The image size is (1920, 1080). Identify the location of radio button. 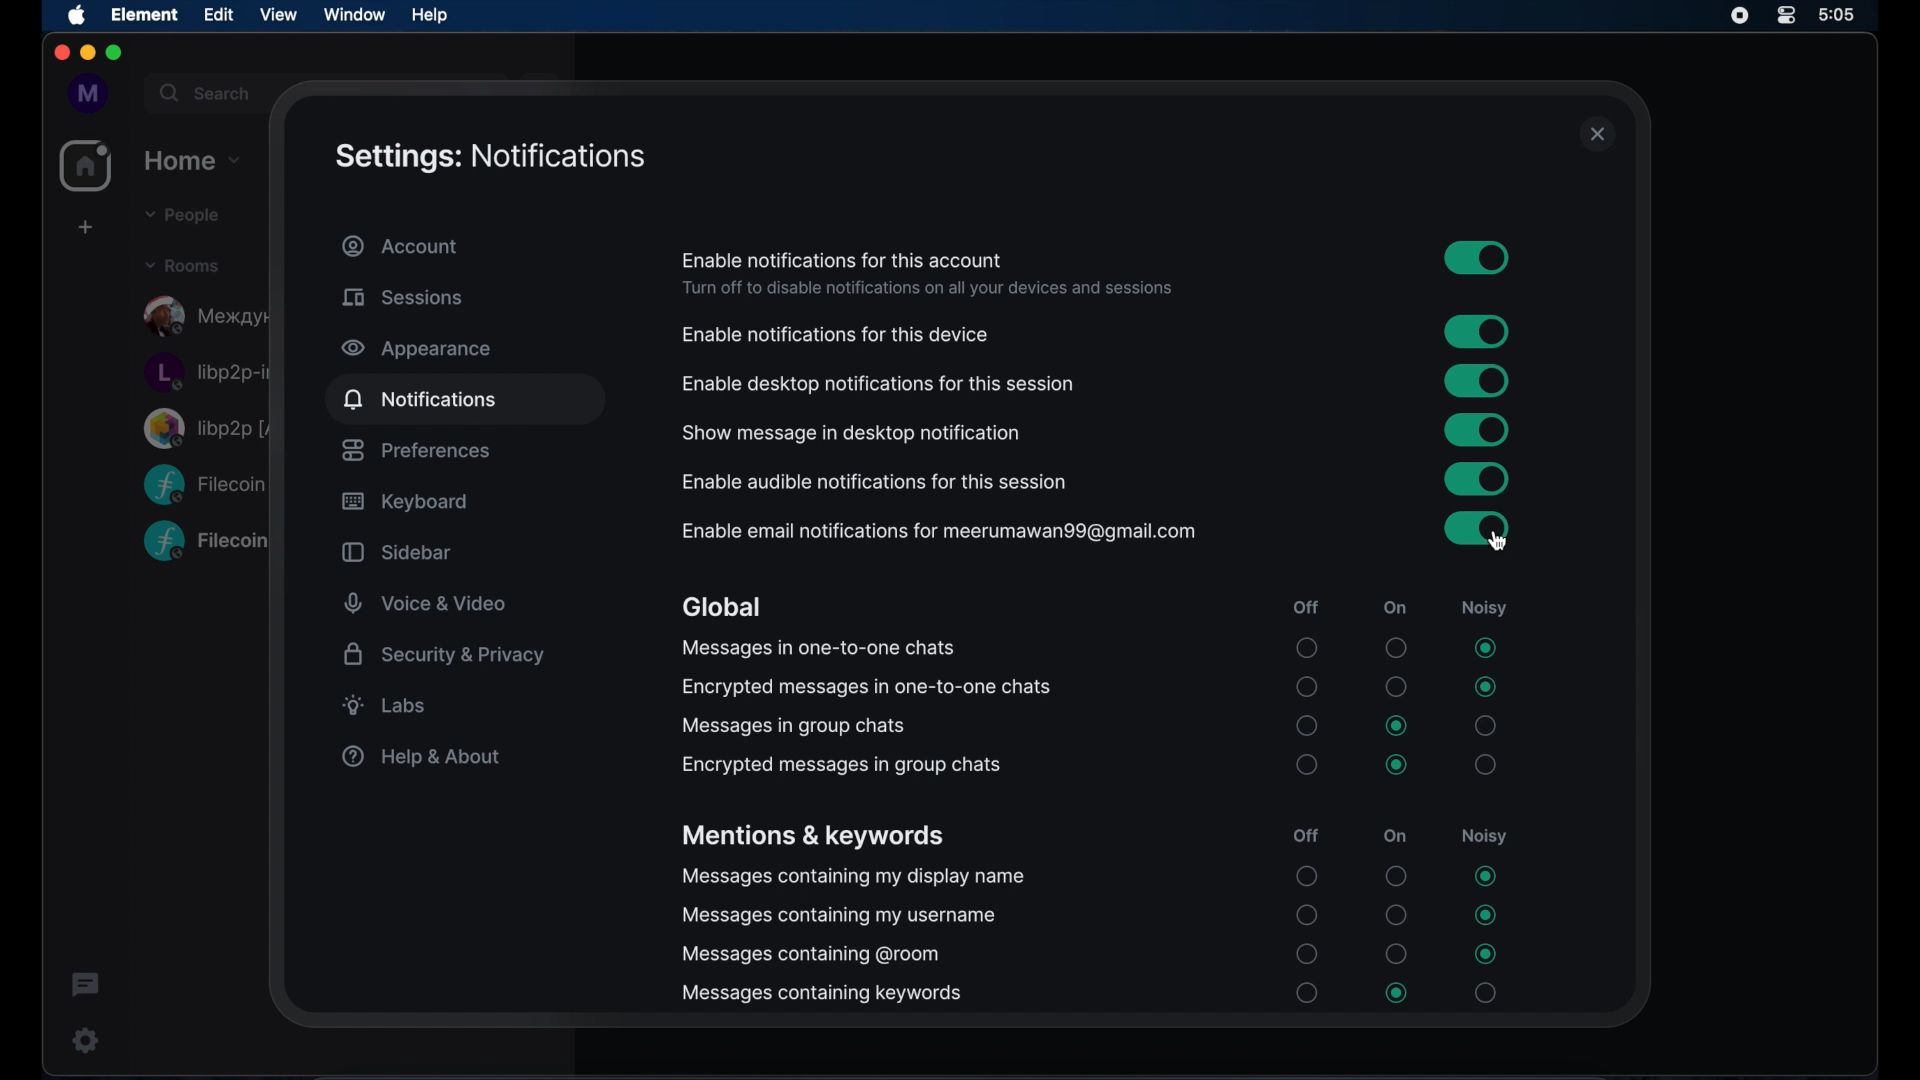
(1308, 648).